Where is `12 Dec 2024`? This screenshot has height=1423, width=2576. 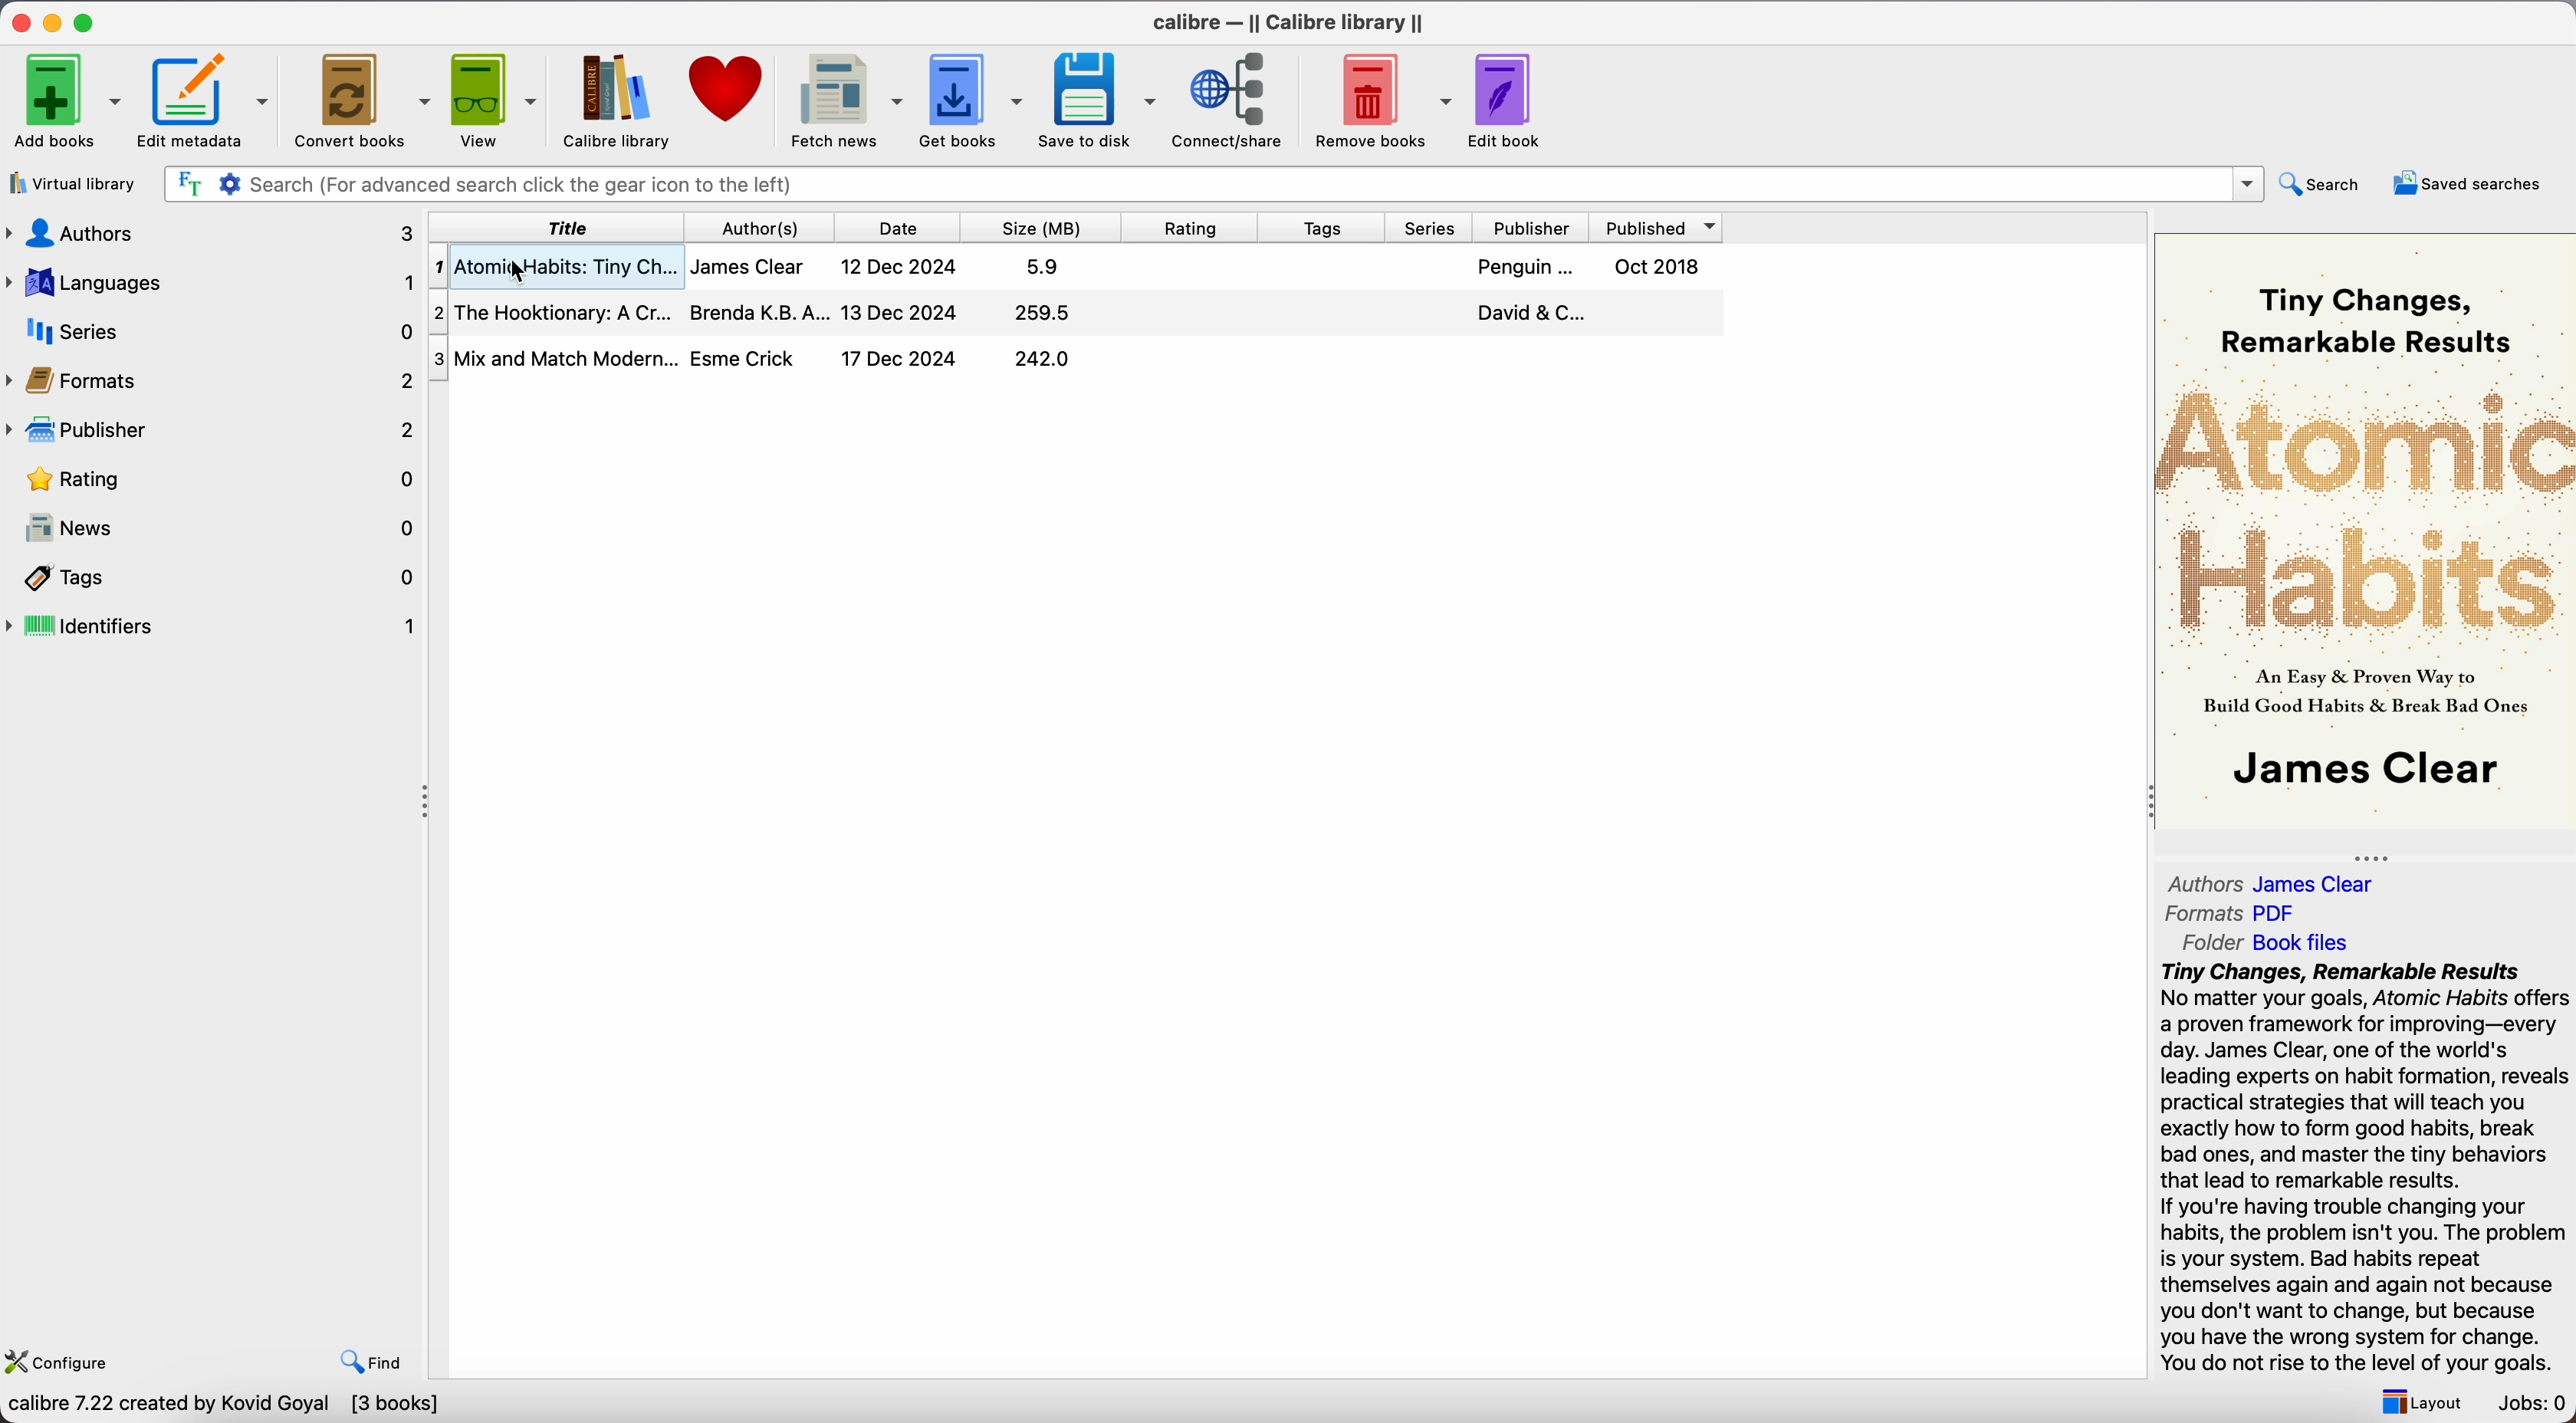 12 Dec 2024 is located at coordinates (898, 264).